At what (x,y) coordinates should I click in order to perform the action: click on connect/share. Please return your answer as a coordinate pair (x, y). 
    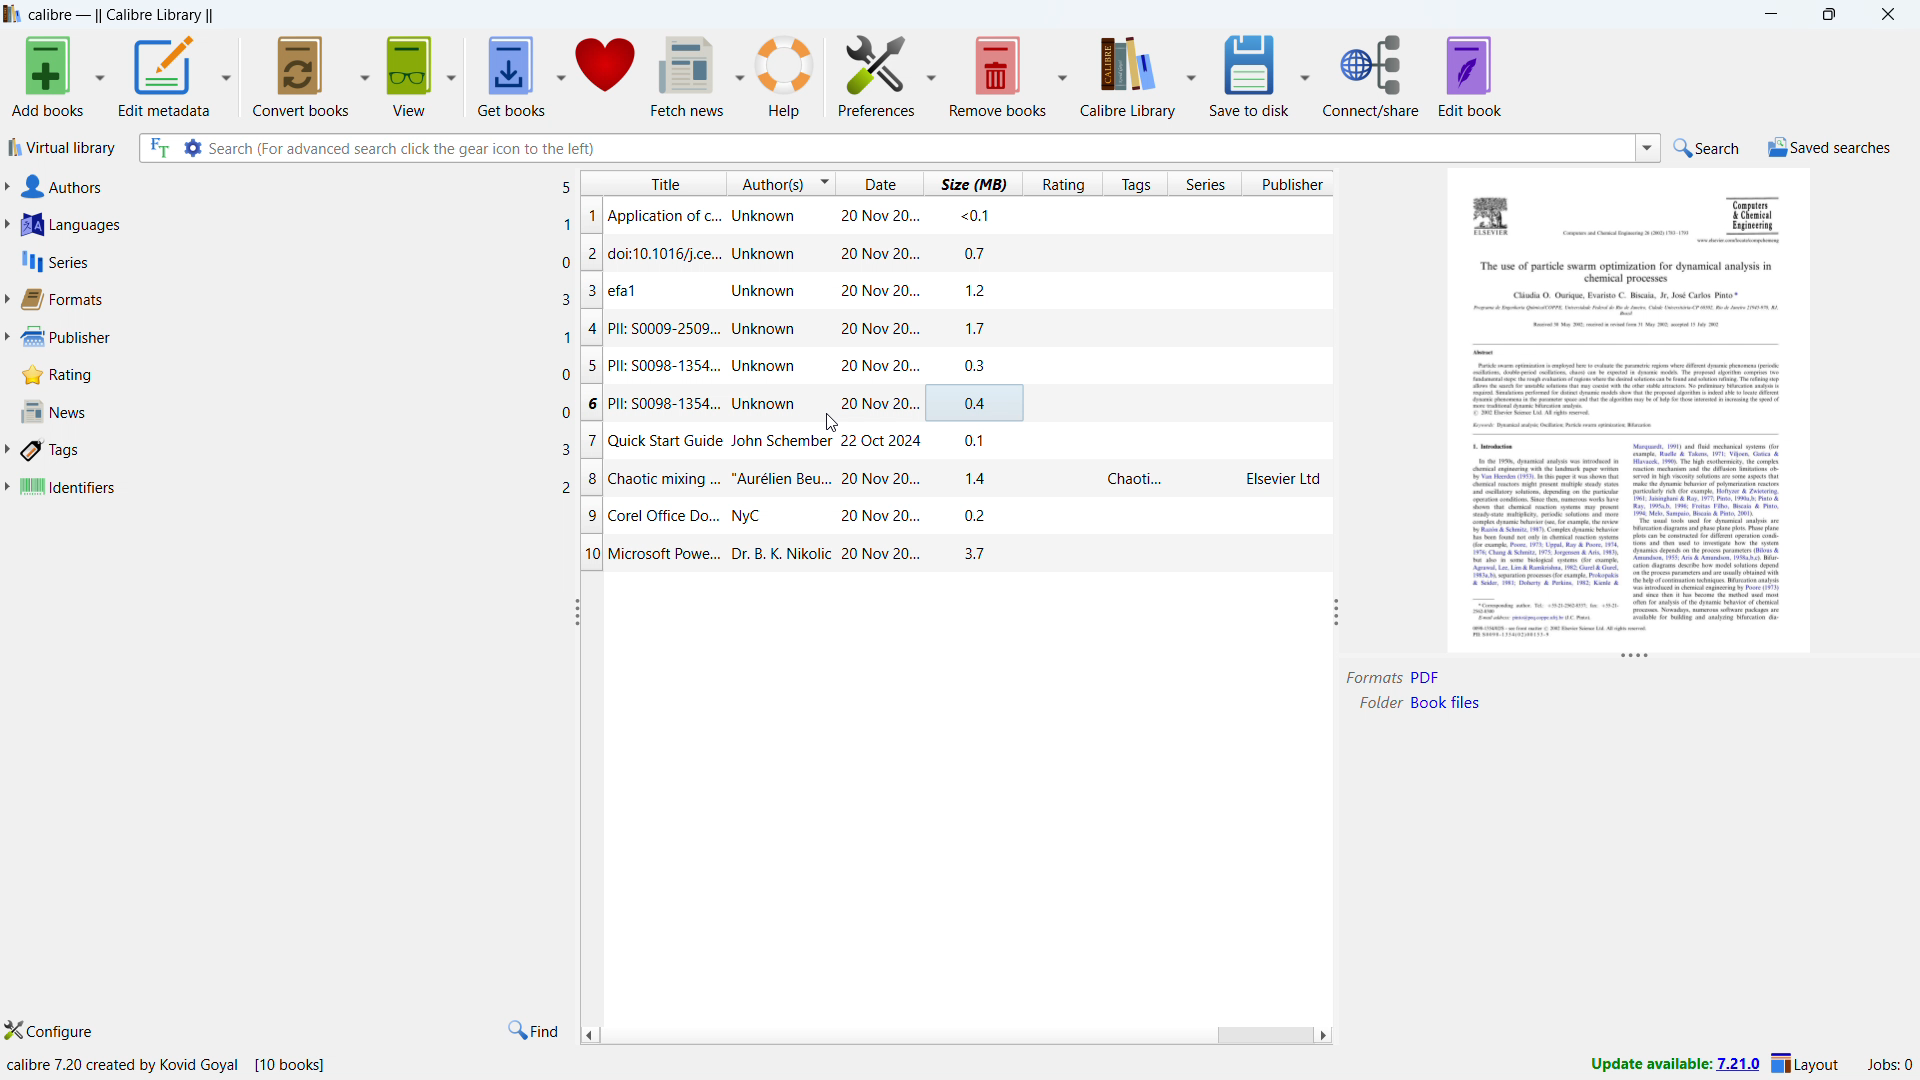
    Looking at the image, I should click on (1373, 75).